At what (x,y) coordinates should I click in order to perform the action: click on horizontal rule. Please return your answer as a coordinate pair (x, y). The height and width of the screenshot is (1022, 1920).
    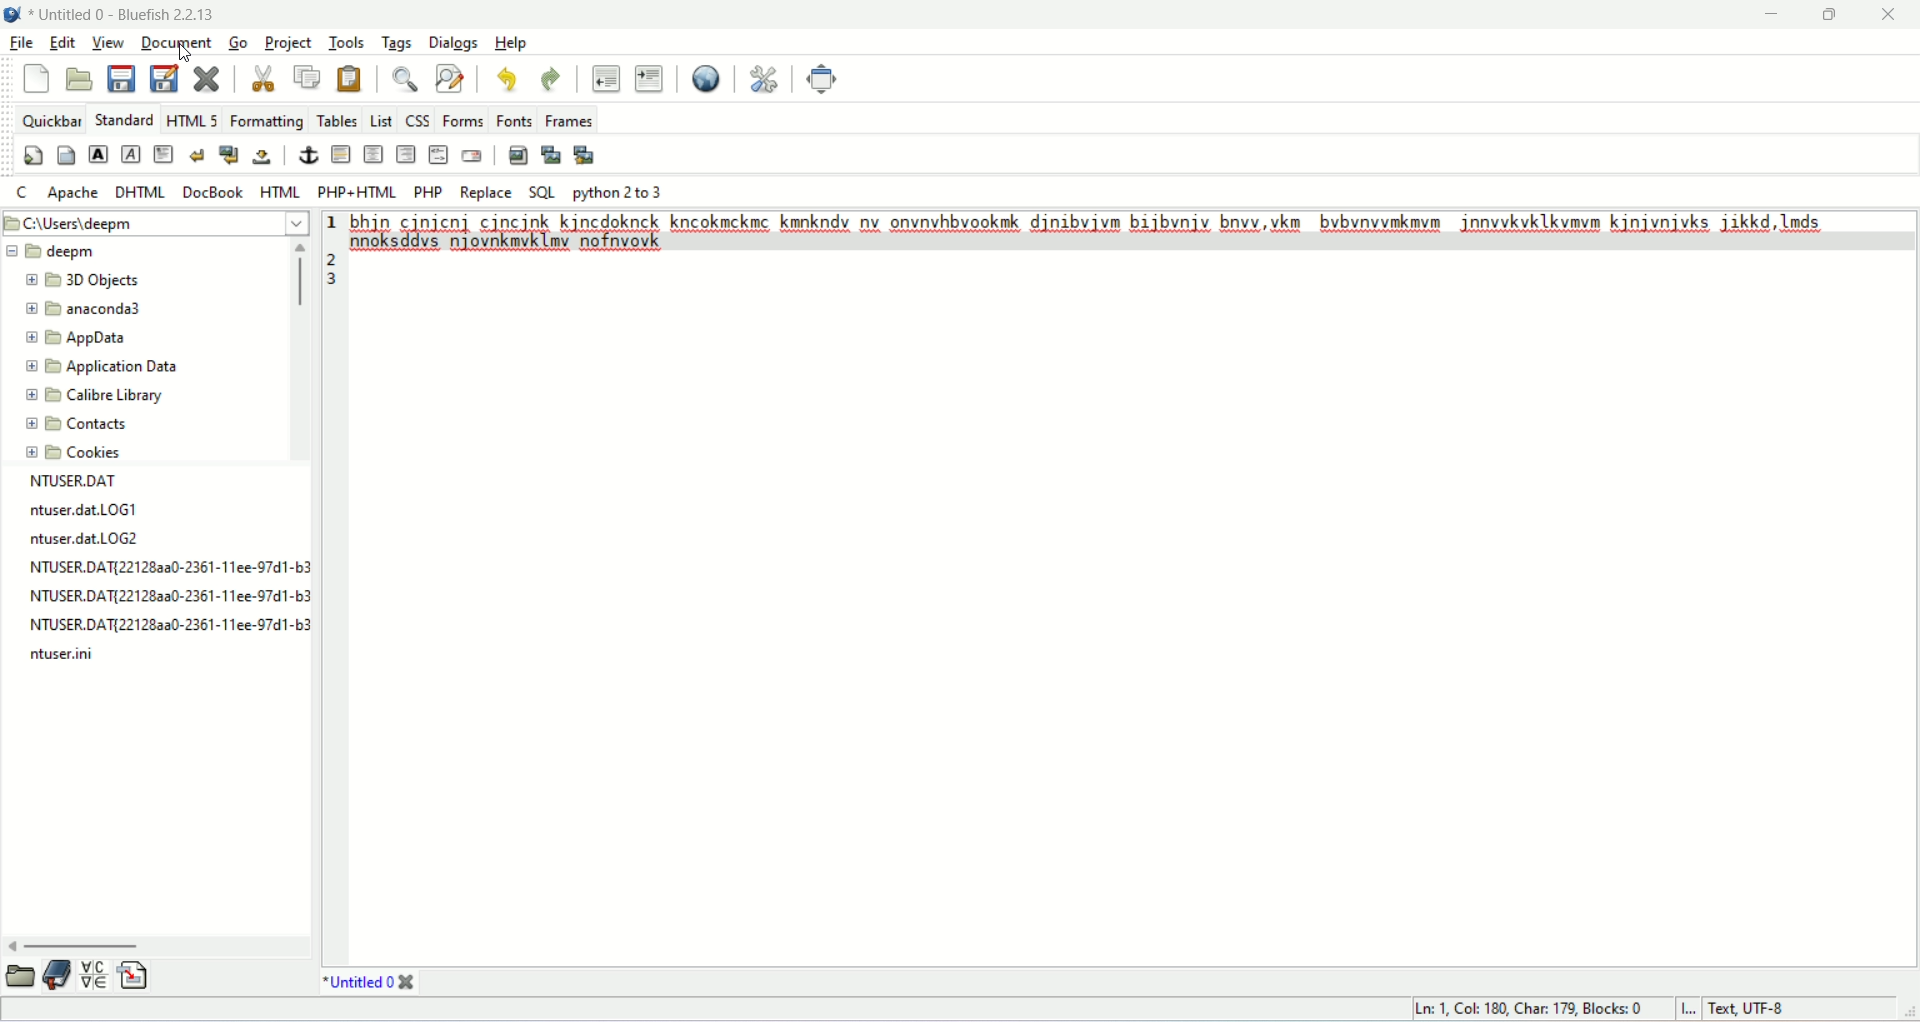
    Looking at the image, I should click on (343, 155).